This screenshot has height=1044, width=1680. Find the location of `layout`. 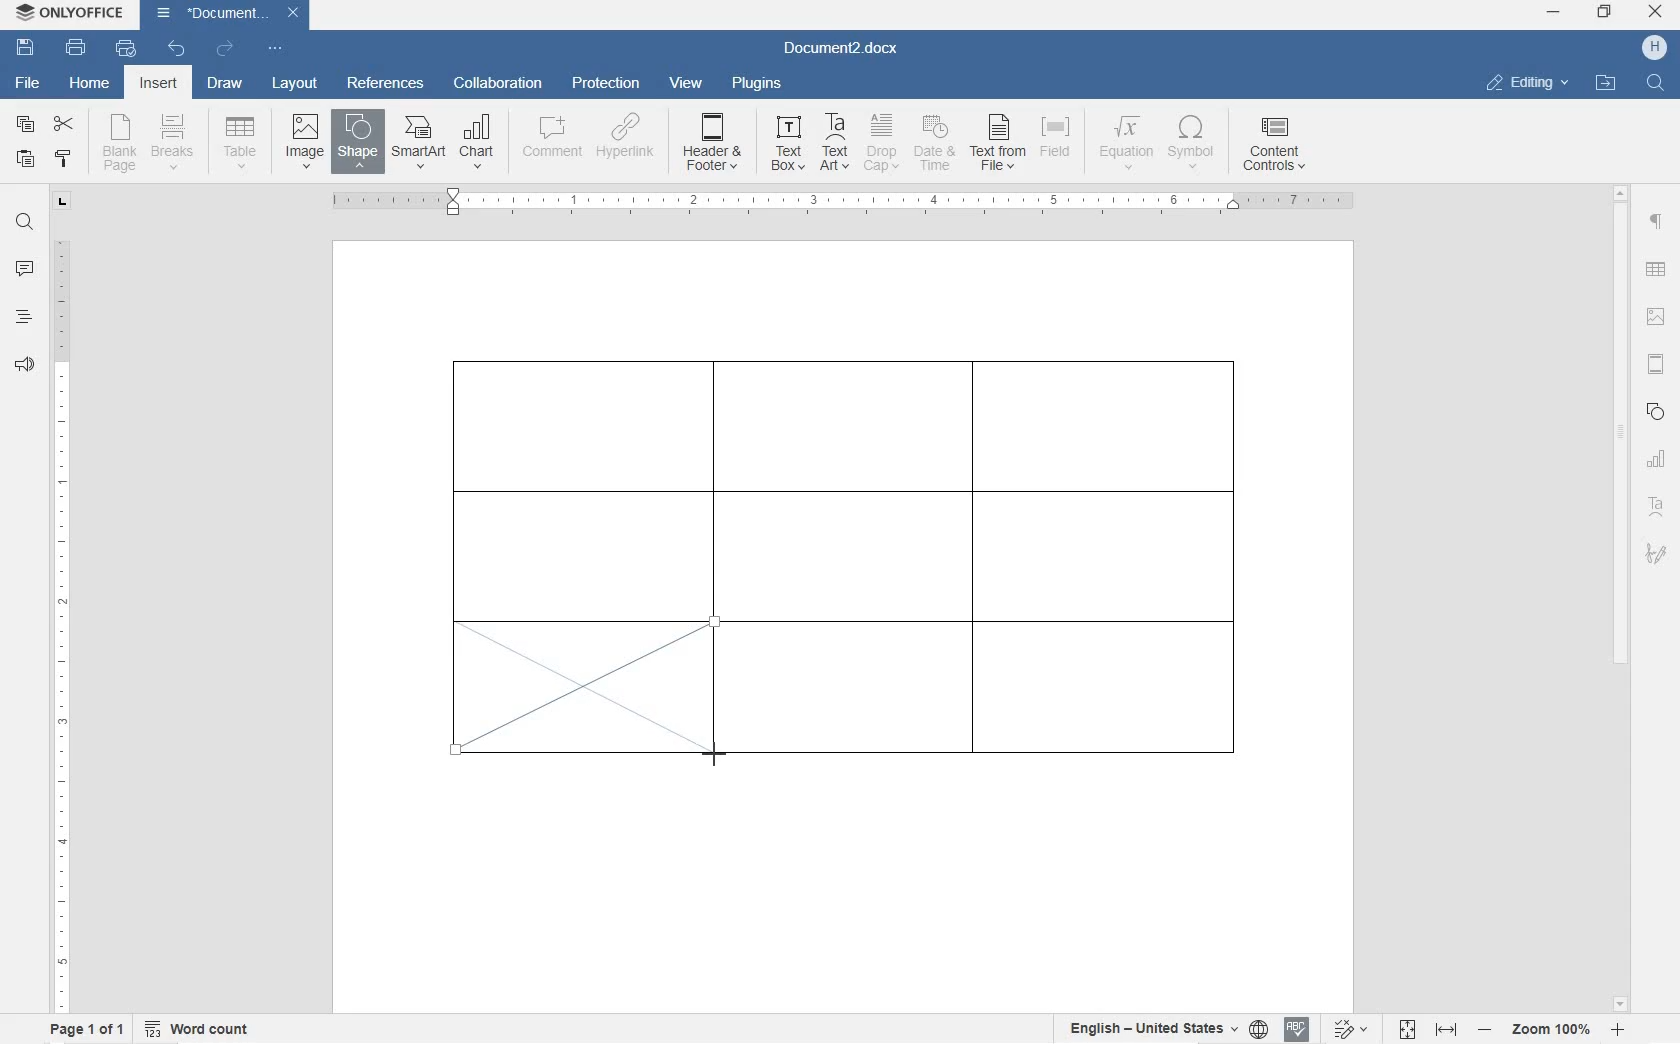

layout is located at coordinates (296, 84).